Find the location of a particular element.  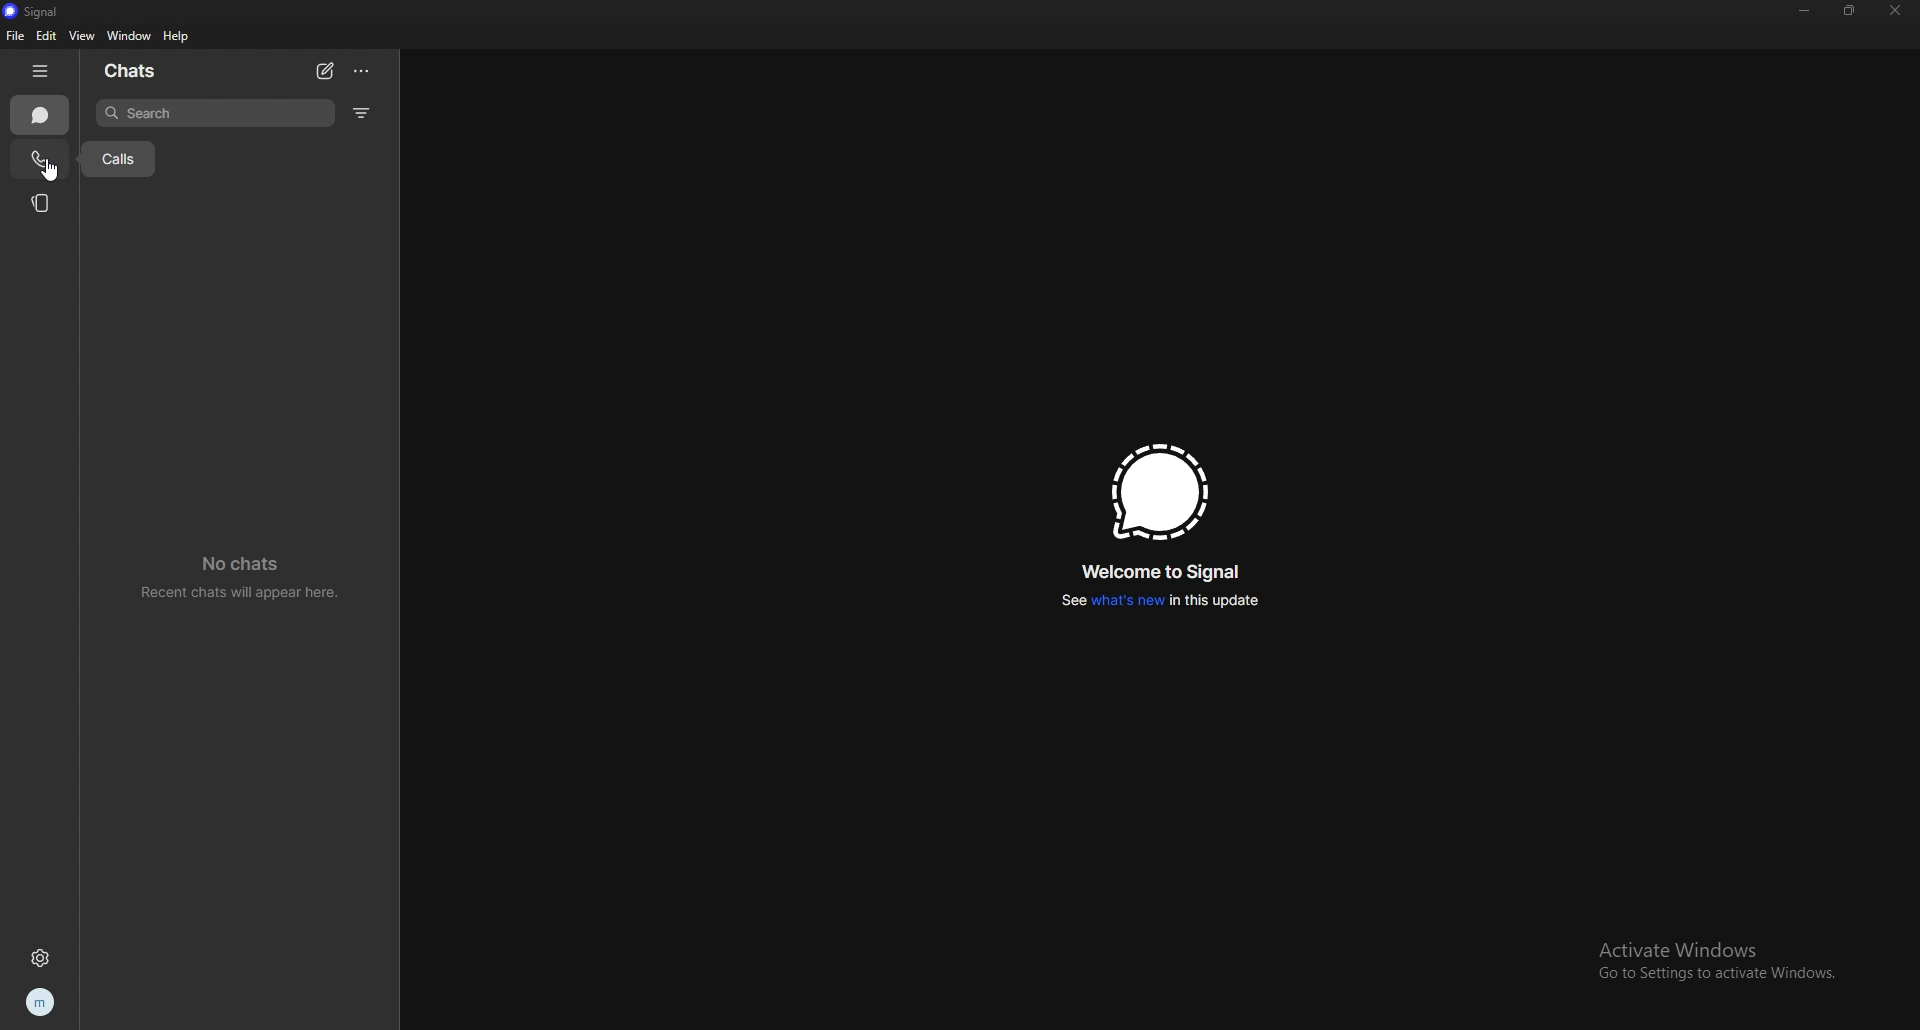

whats new is located at coordinates (1160, 602).